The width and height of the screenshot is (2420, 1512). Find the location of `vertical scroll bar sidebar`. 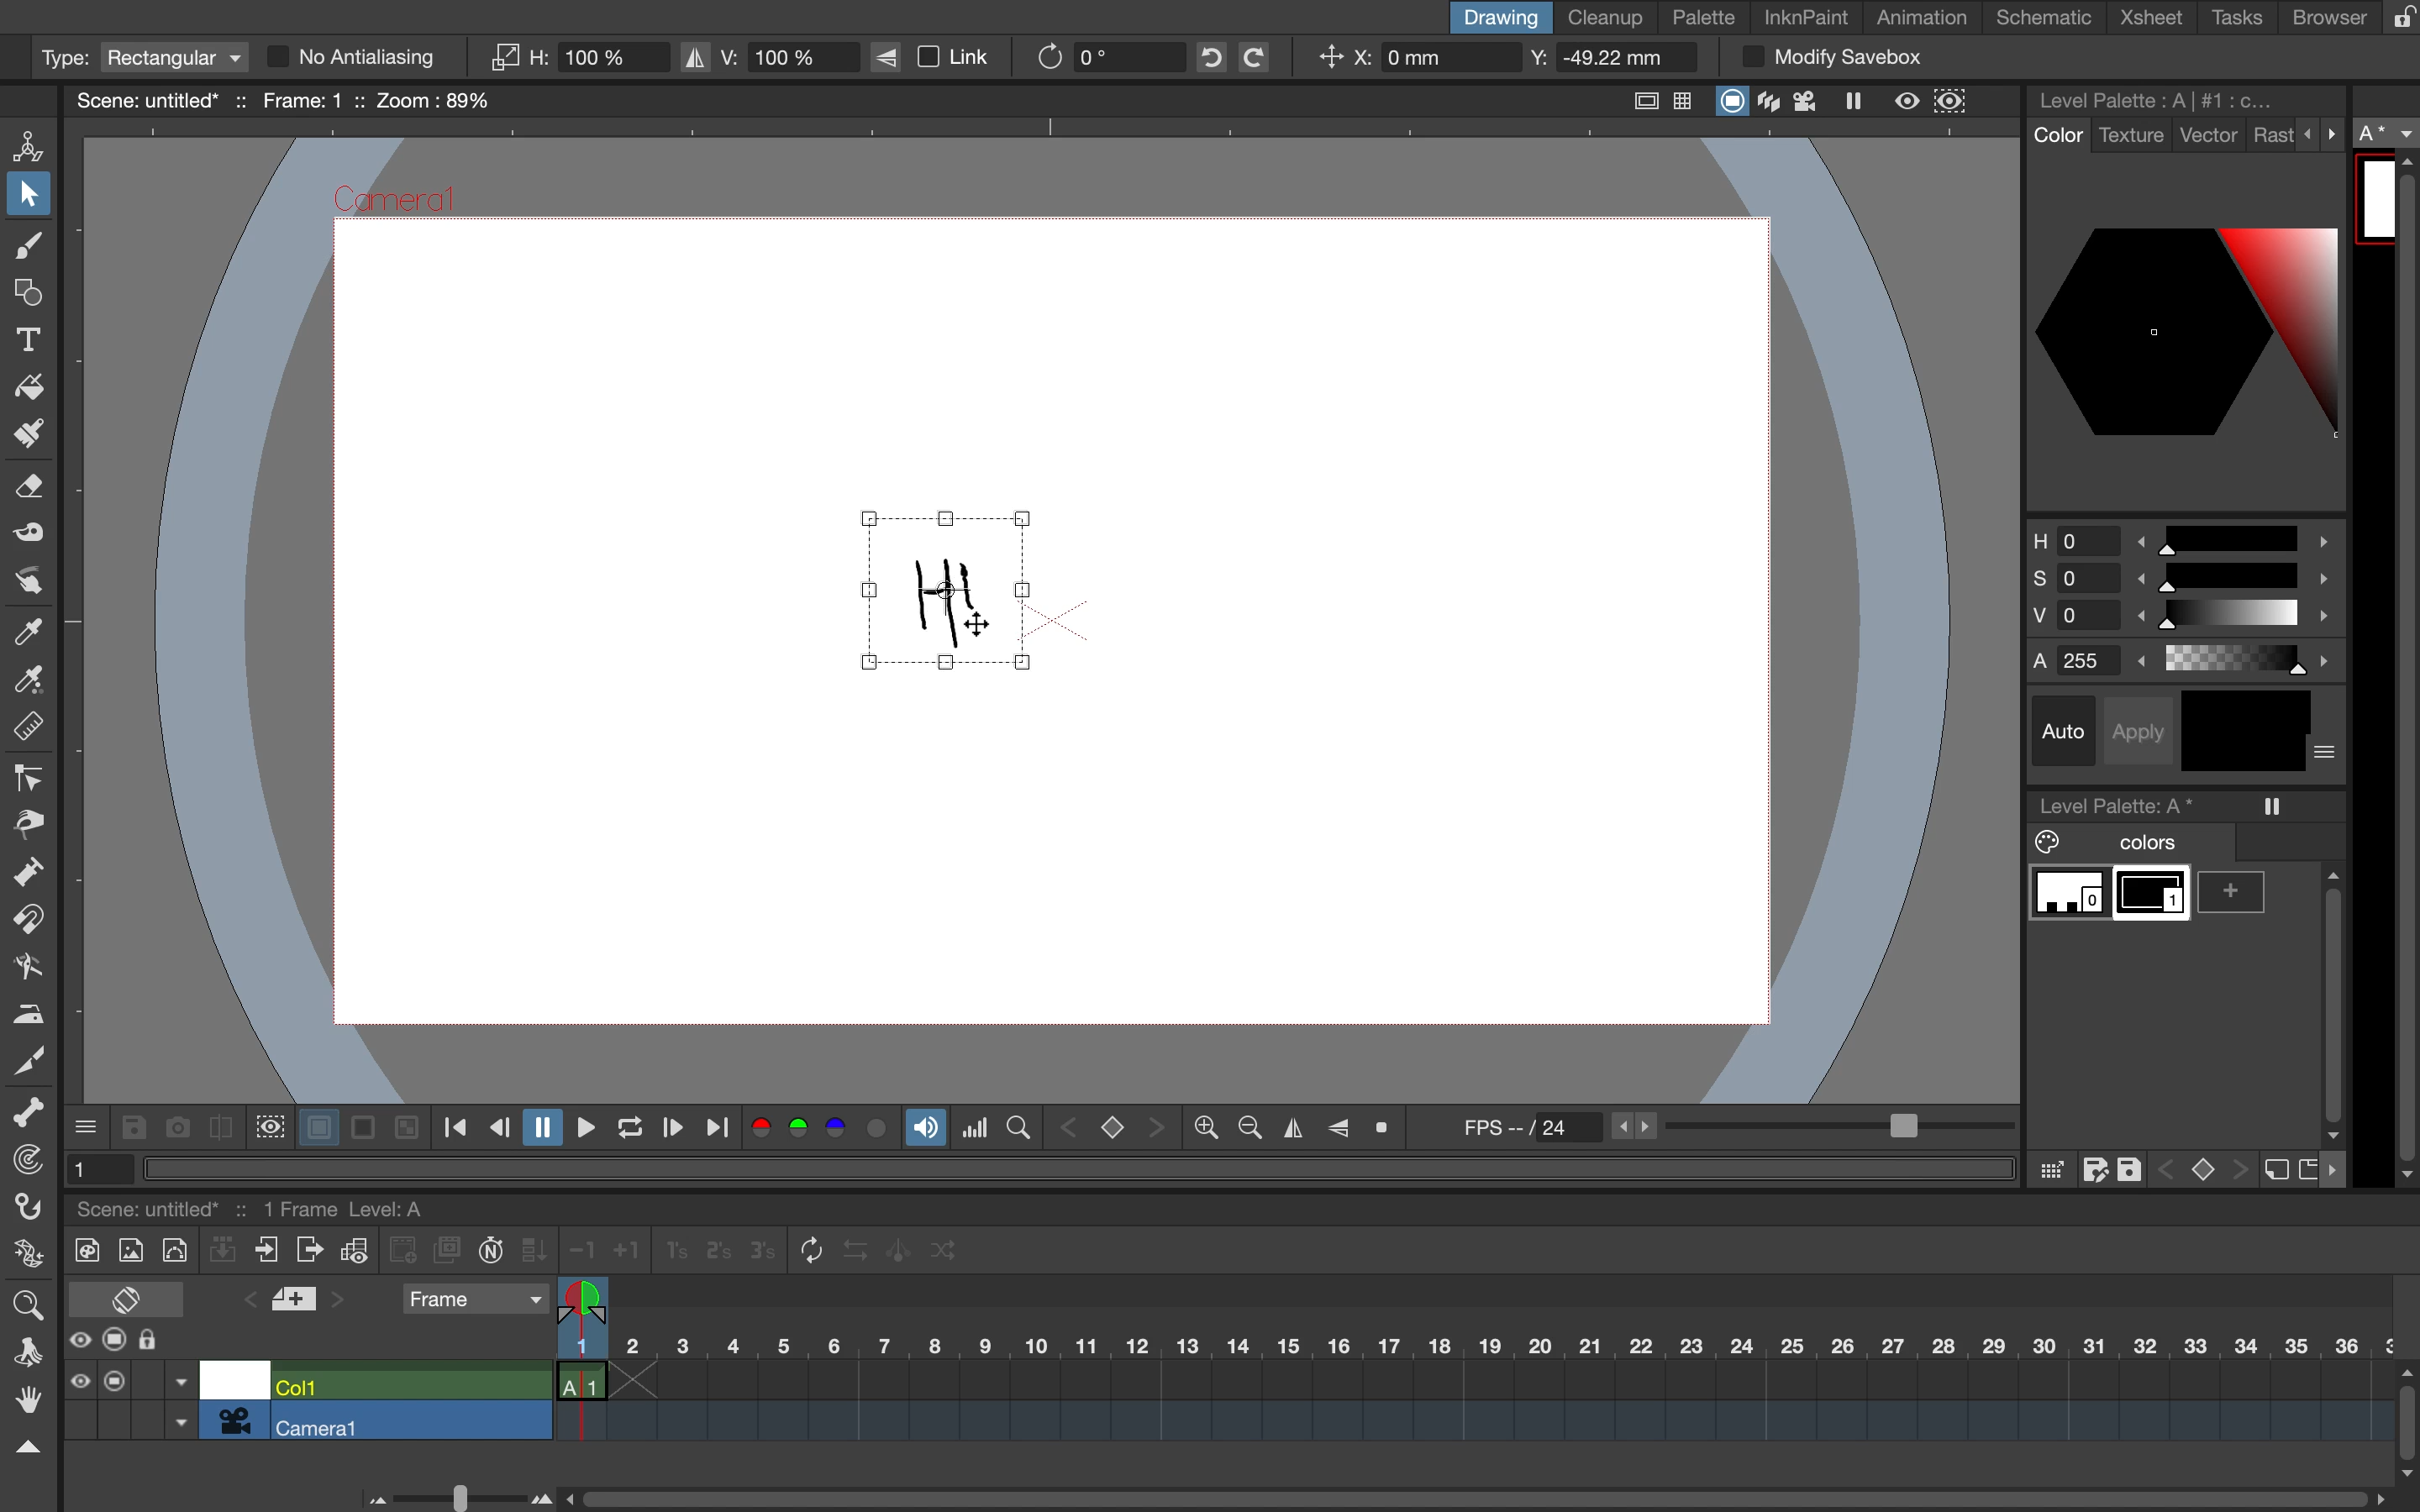

vertical scroll bar sidebar is located at coordinates (2330, 997).